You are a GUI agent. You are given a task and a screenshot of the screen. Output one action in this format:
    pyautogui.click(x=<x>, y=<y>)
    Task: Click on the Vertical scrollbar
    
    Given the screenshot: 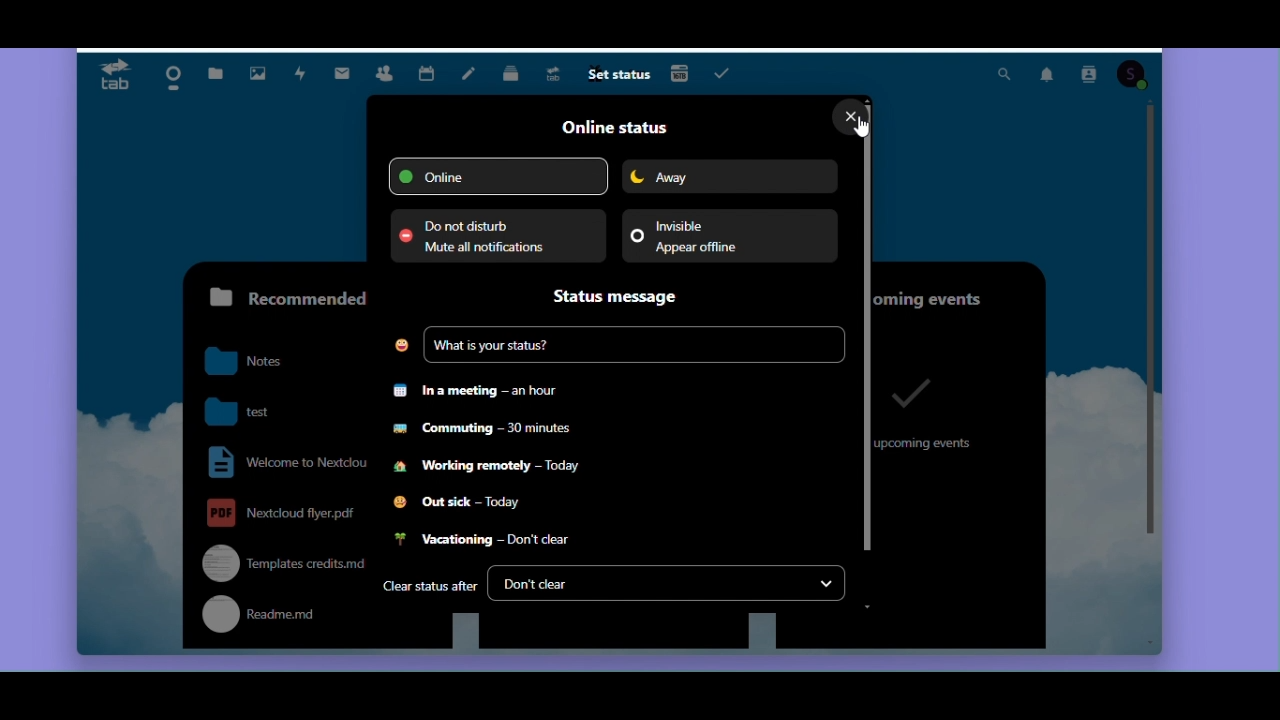 What is the action you would take?
    pyautogui.click(x=869, y=324)
    